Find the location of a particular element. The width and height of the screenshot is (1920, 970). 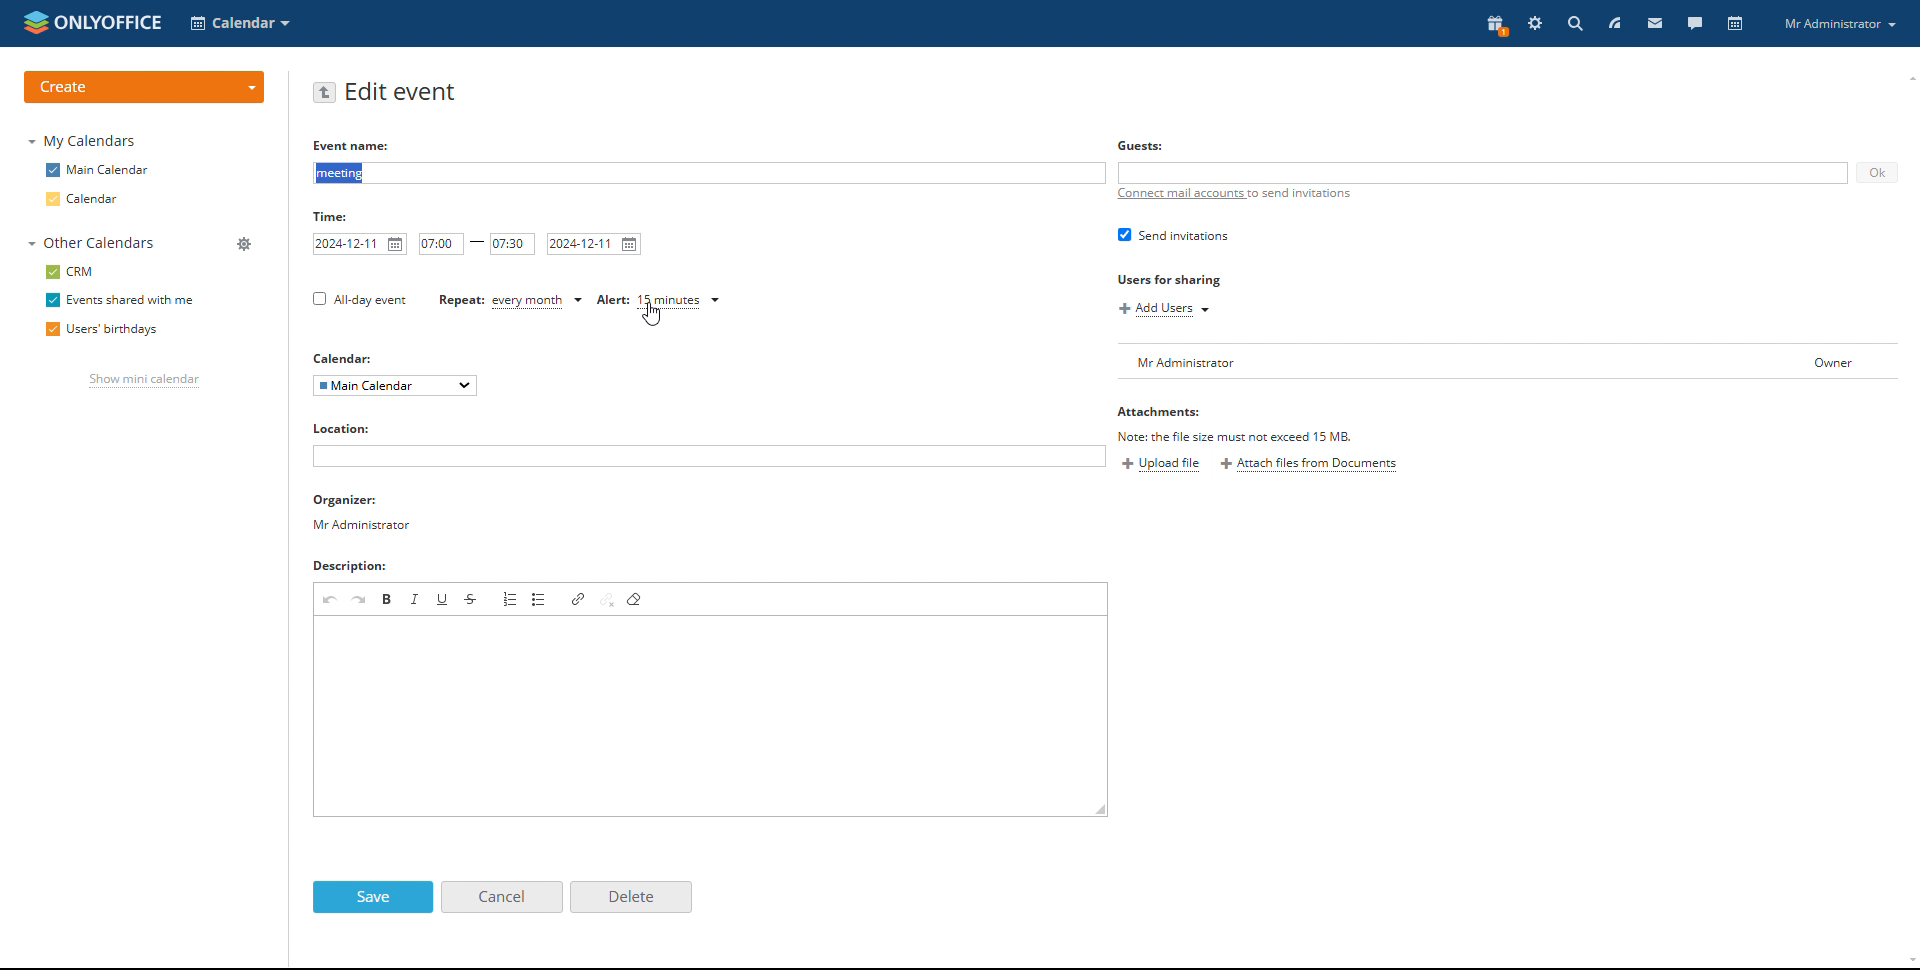

go back is located at coordinates (325, 93).